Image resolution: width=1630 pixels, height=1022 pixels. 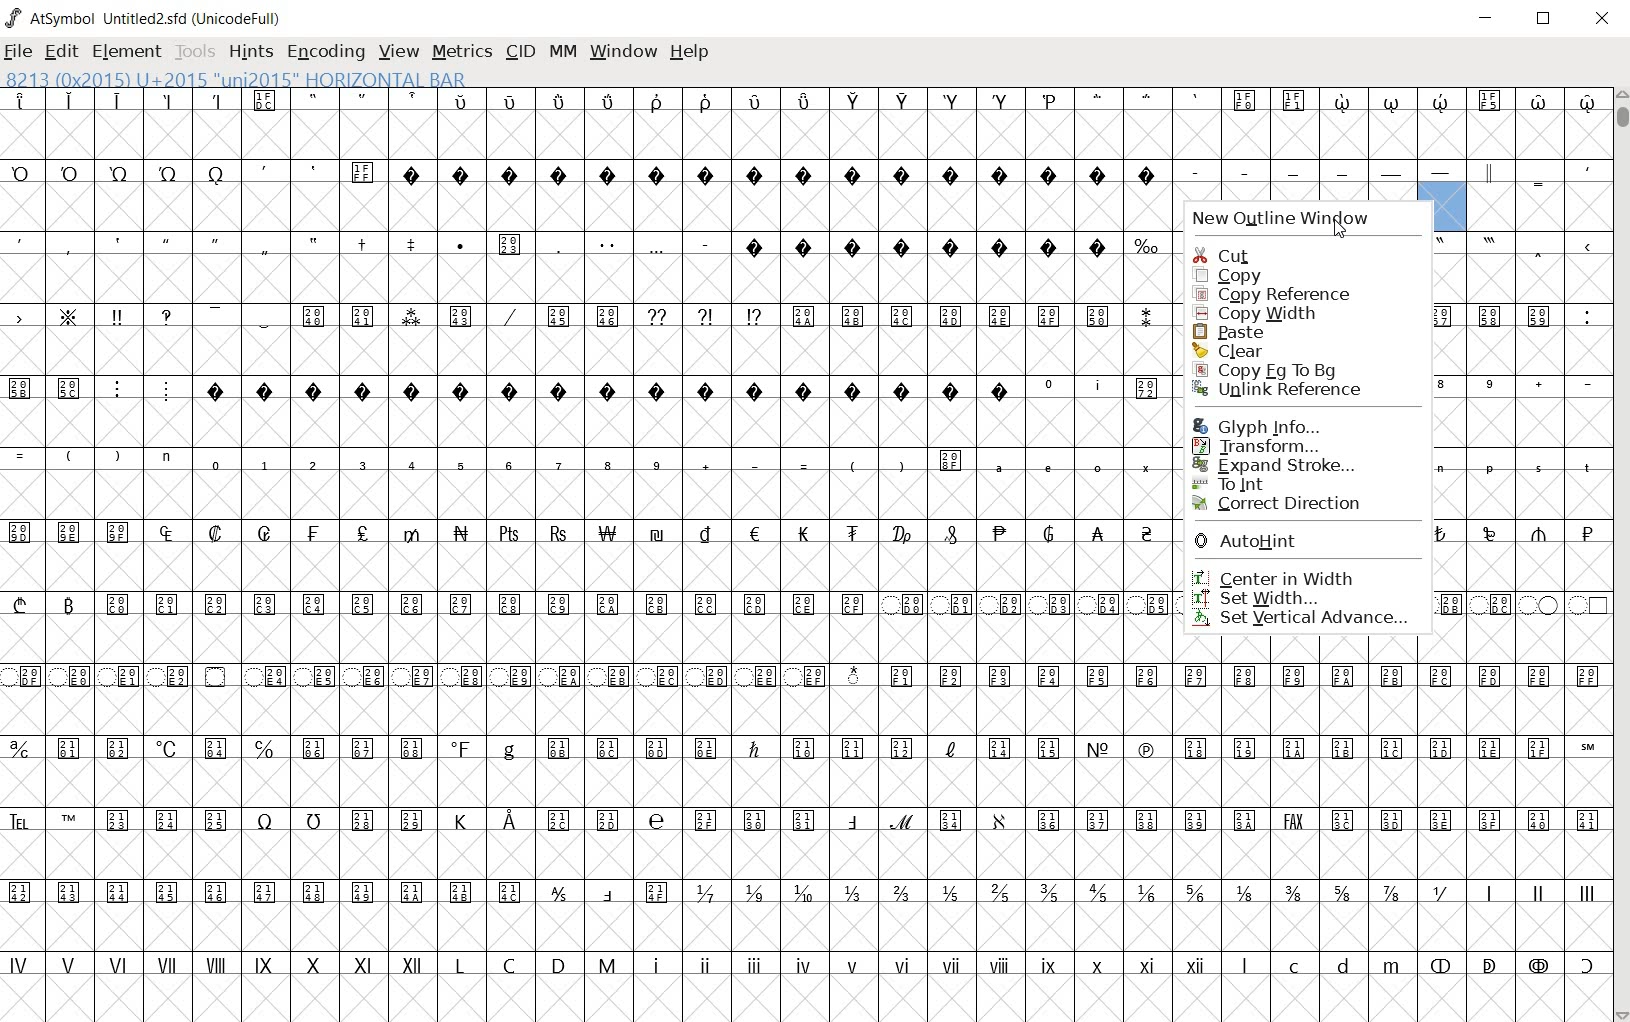 I want to click on CLOSE, so click(x=1604, y=22).